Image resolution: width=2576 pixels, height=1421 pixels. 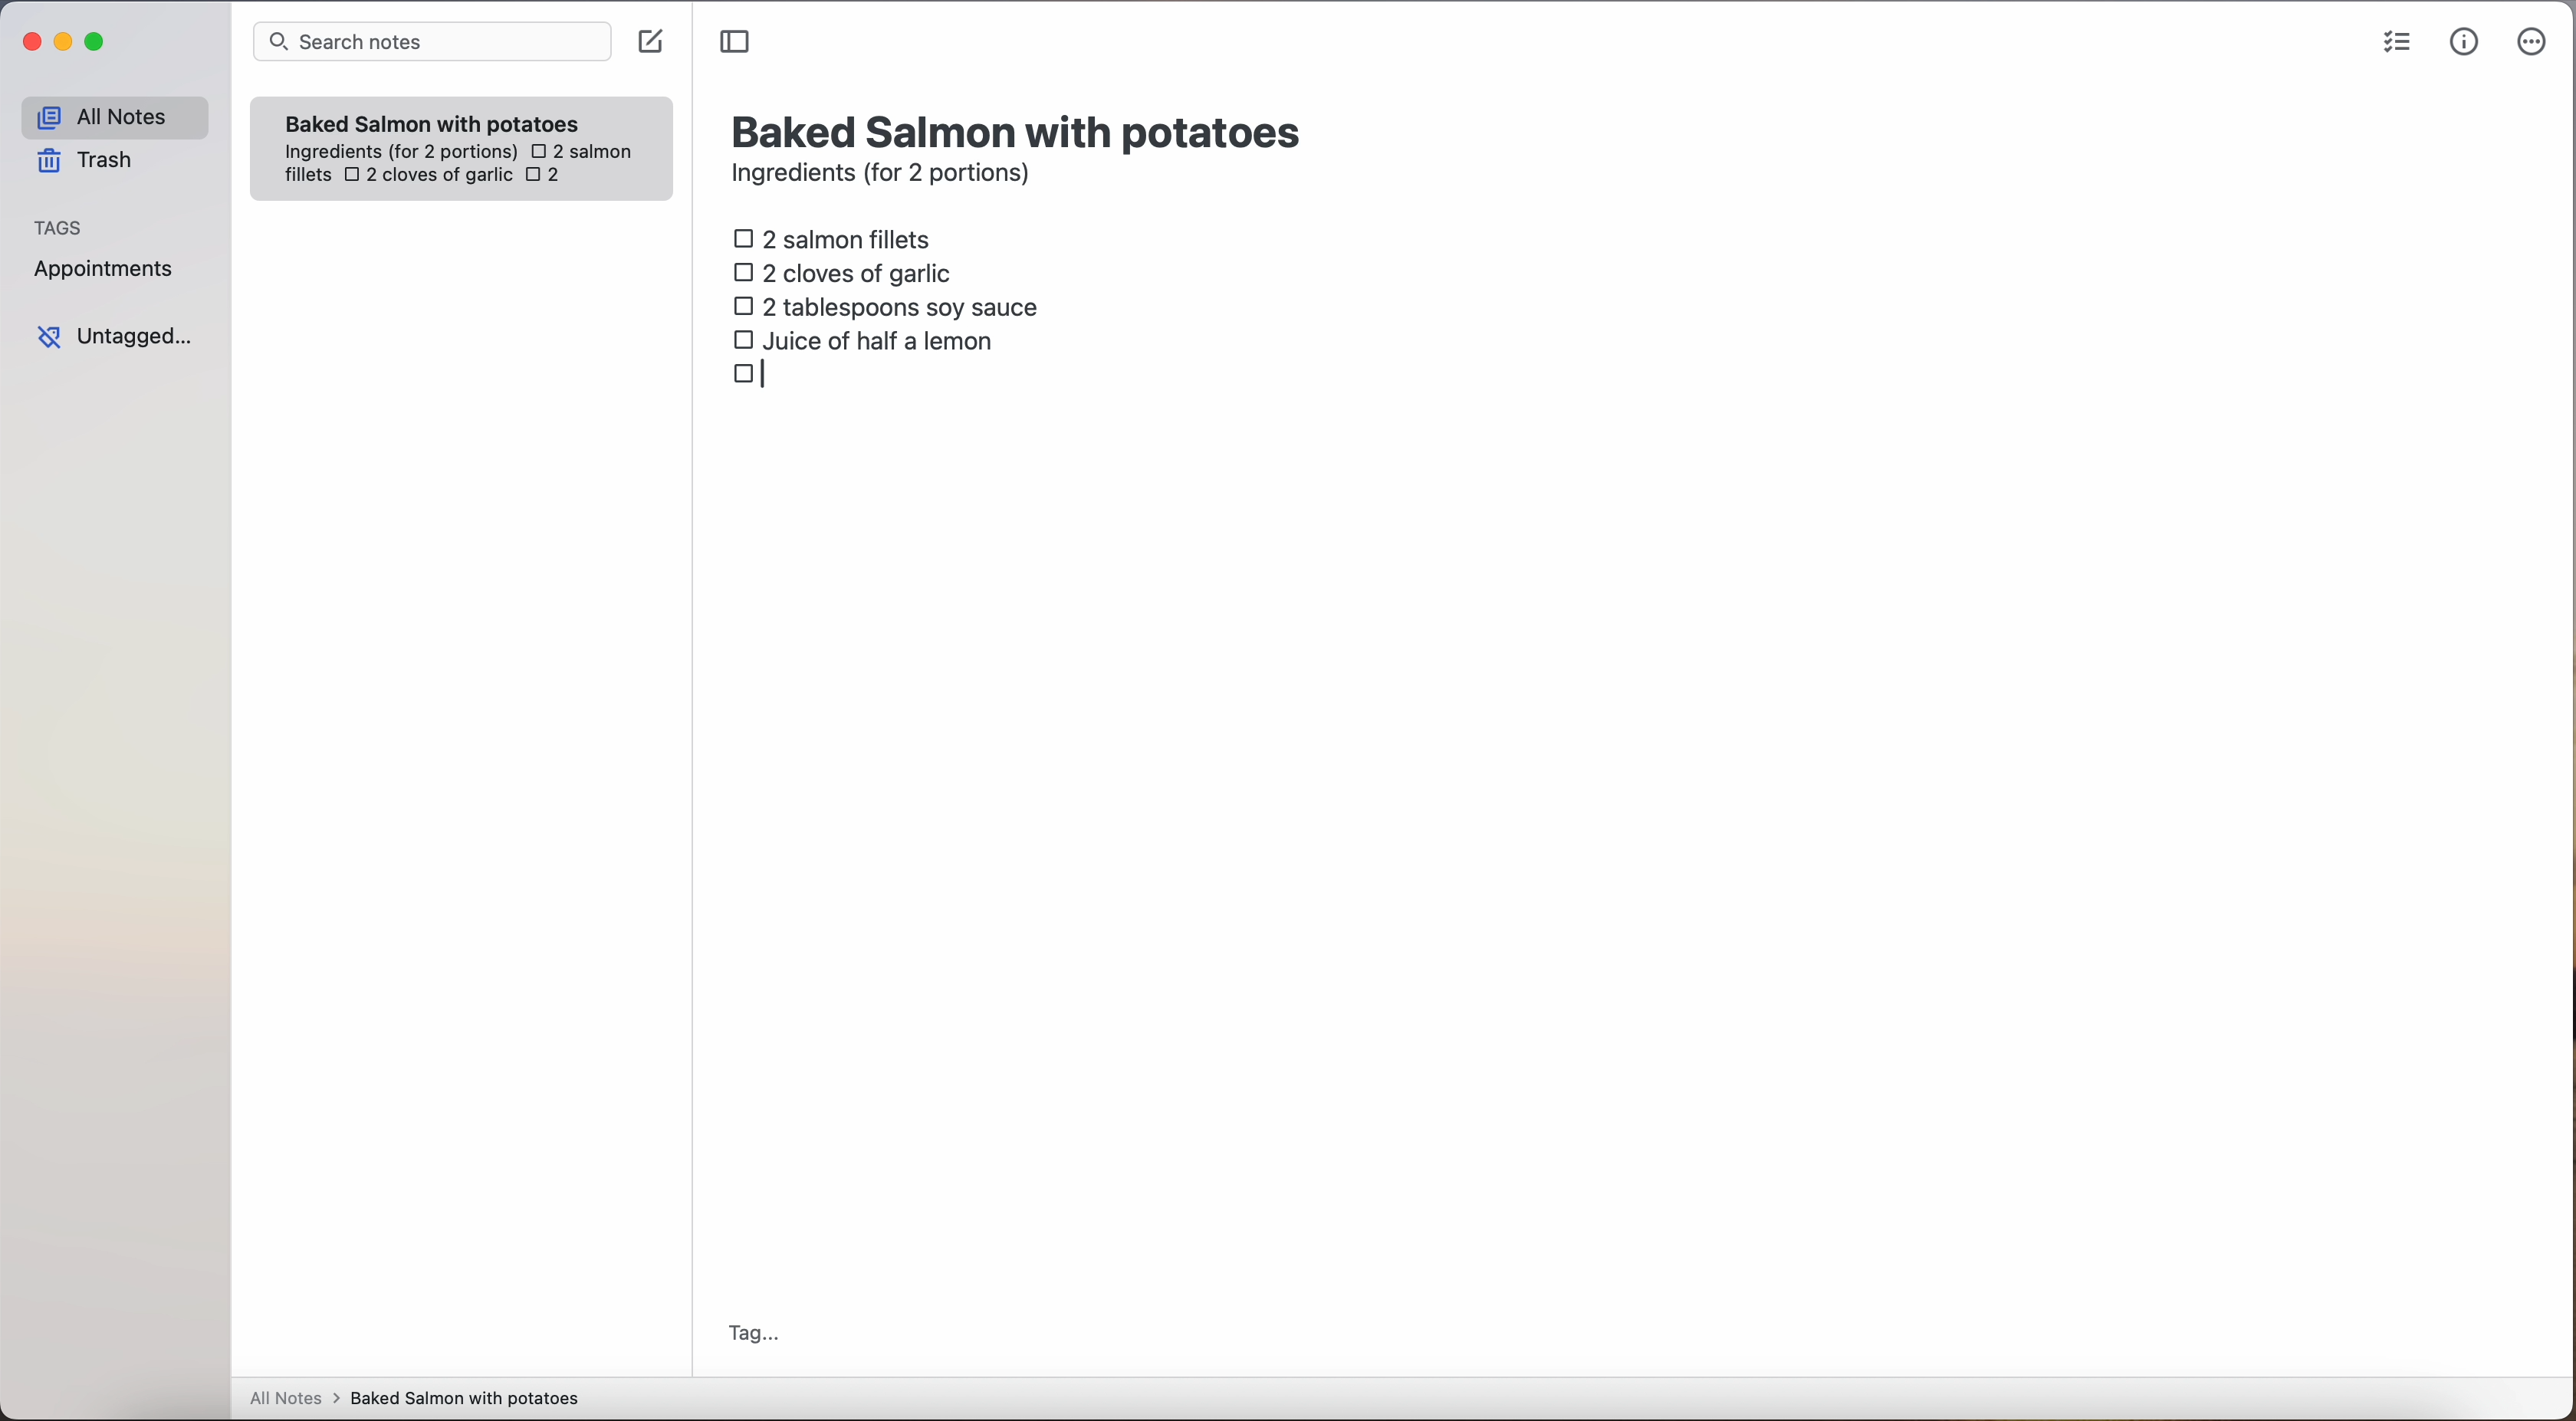 What do you see at coordinates (430, 44) in the screenshot?
I see `search bar` at bounding box center [430, 44].